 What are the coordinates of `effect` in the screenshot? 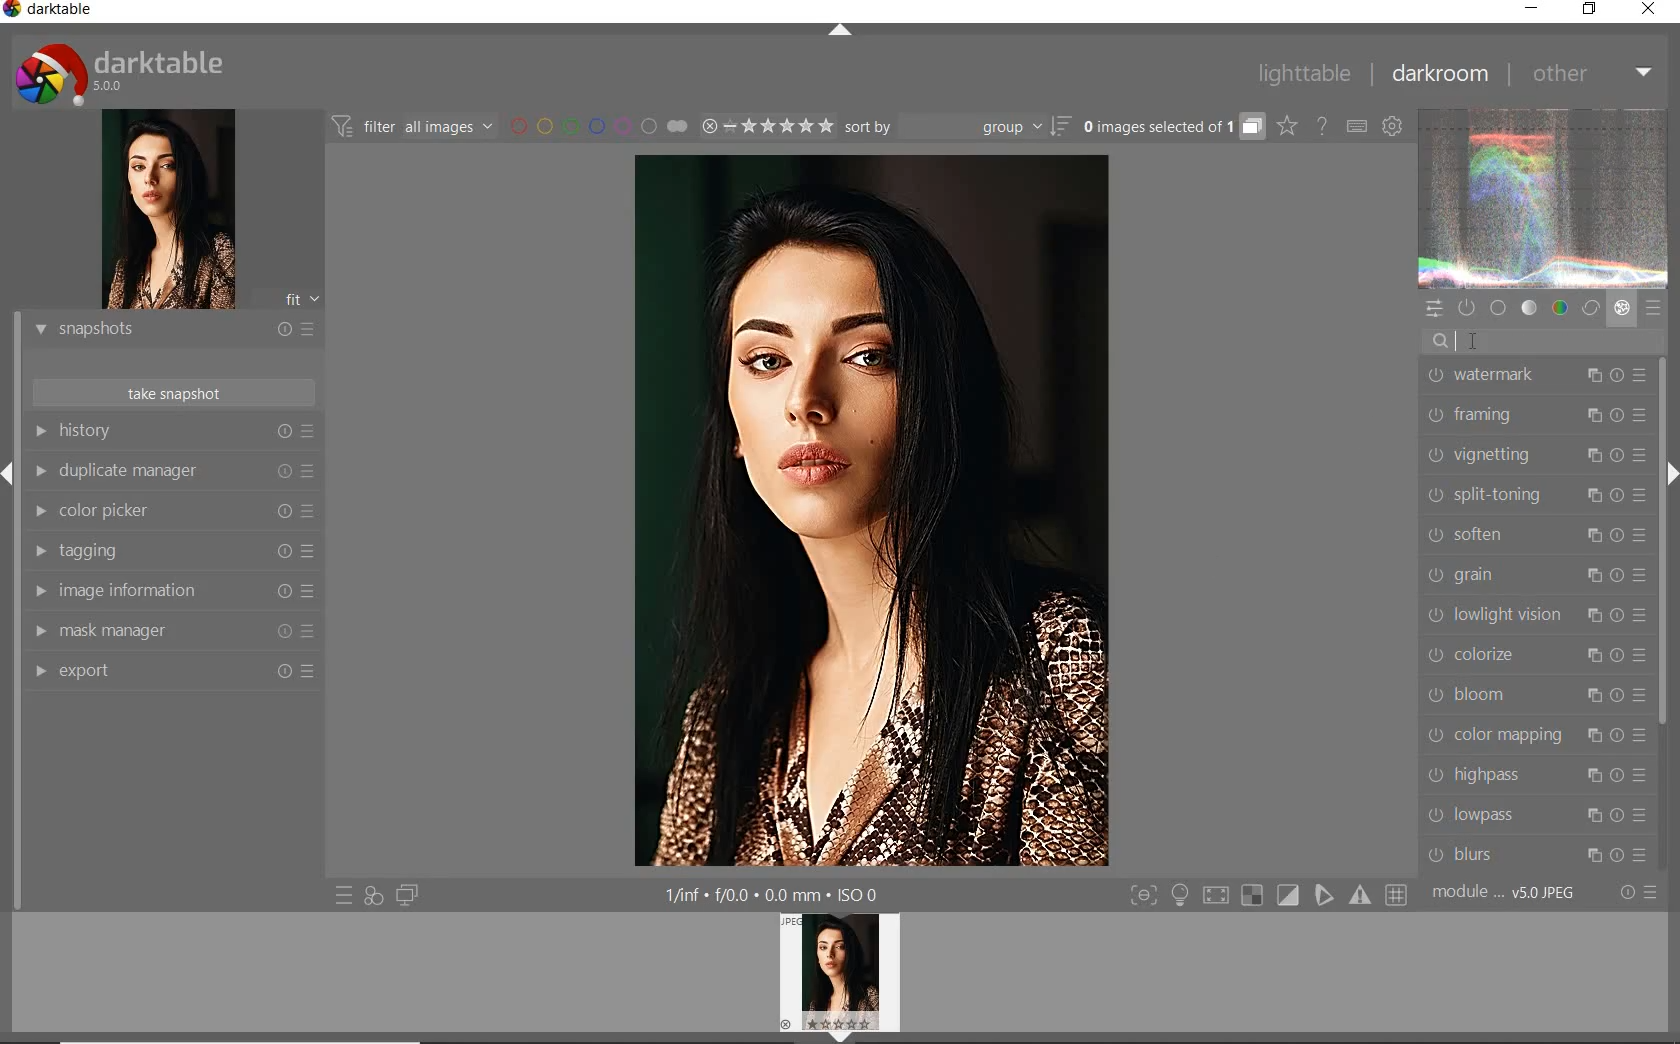 It's located at (1621, 309).